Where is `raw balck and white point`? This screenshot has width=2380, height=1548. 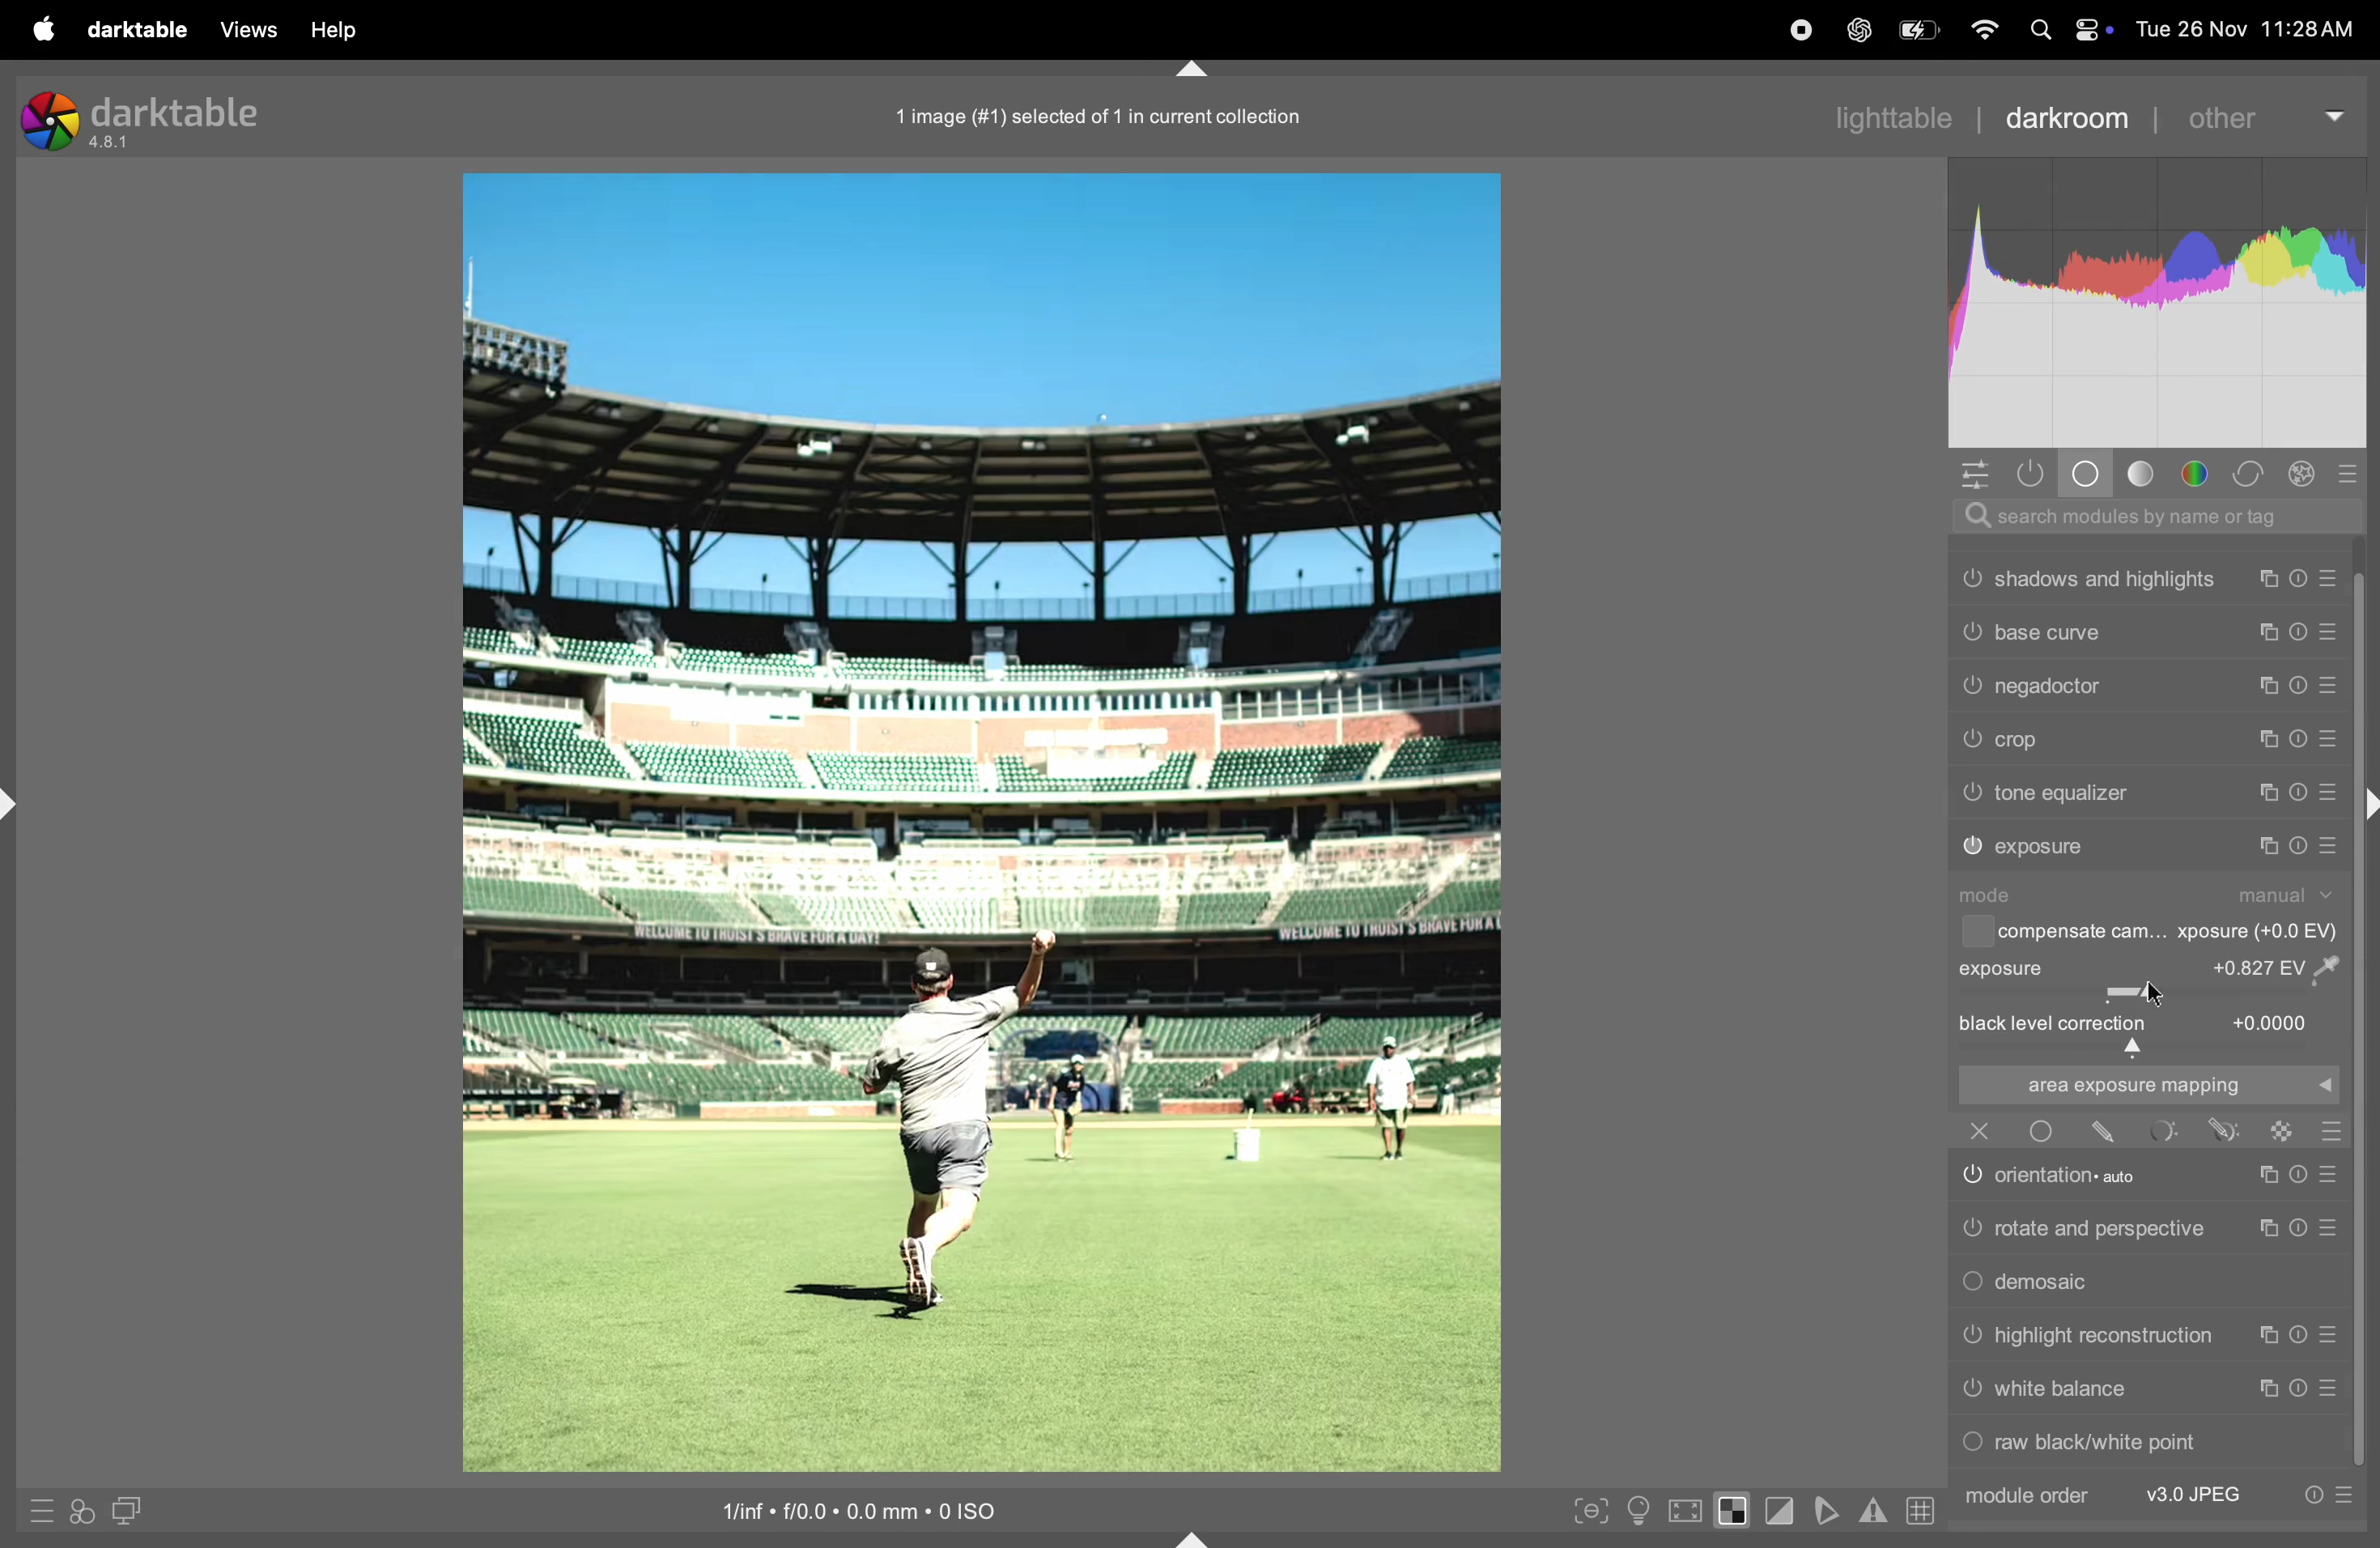
raw balck and white point is located at coordinates (2101, 1441).